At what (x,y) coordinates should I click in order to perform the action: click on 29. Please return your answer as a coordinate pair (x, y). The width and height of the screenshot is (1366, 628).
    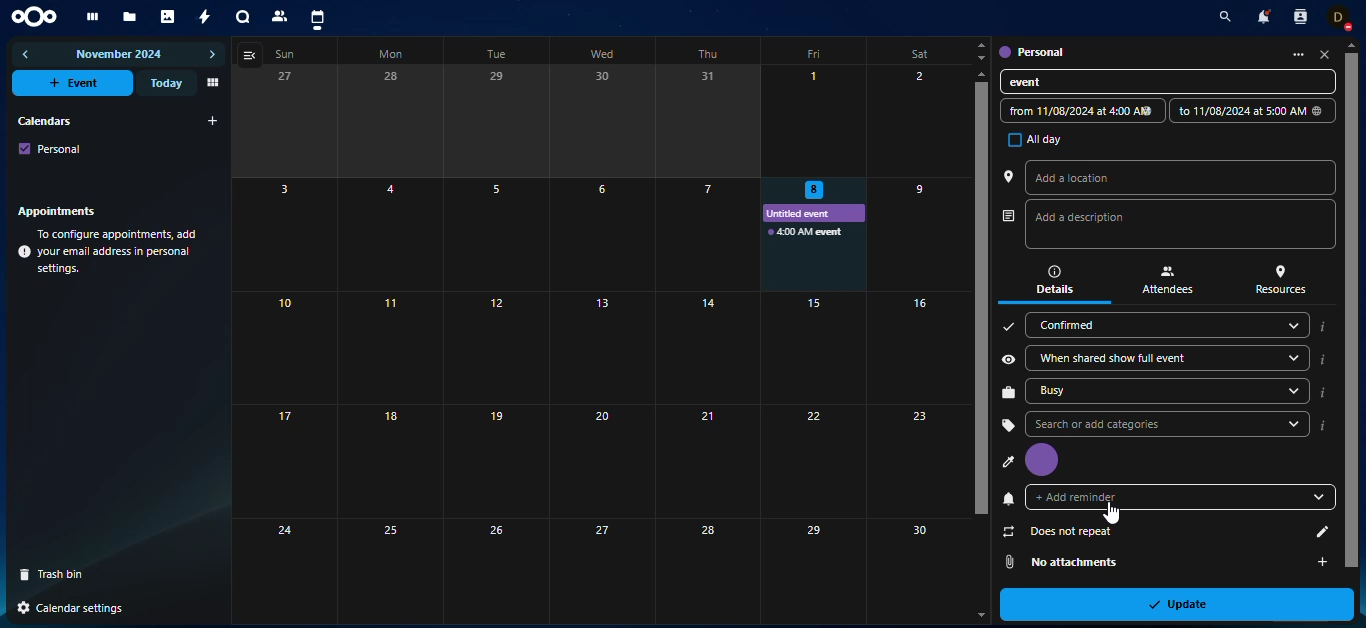
    Looking at the image, I should click on (808, 571).